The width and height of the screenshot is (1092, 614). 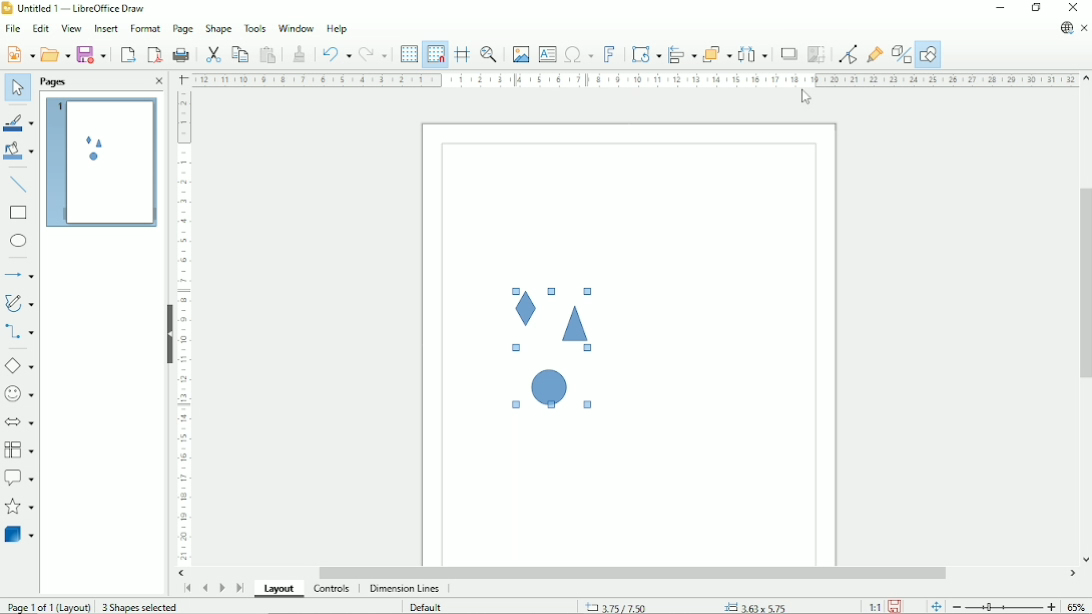 What do you see at coordinates (1003, 607) in the screenshot?
I see `Zoom out/in` at bounding box center [1003, 607].